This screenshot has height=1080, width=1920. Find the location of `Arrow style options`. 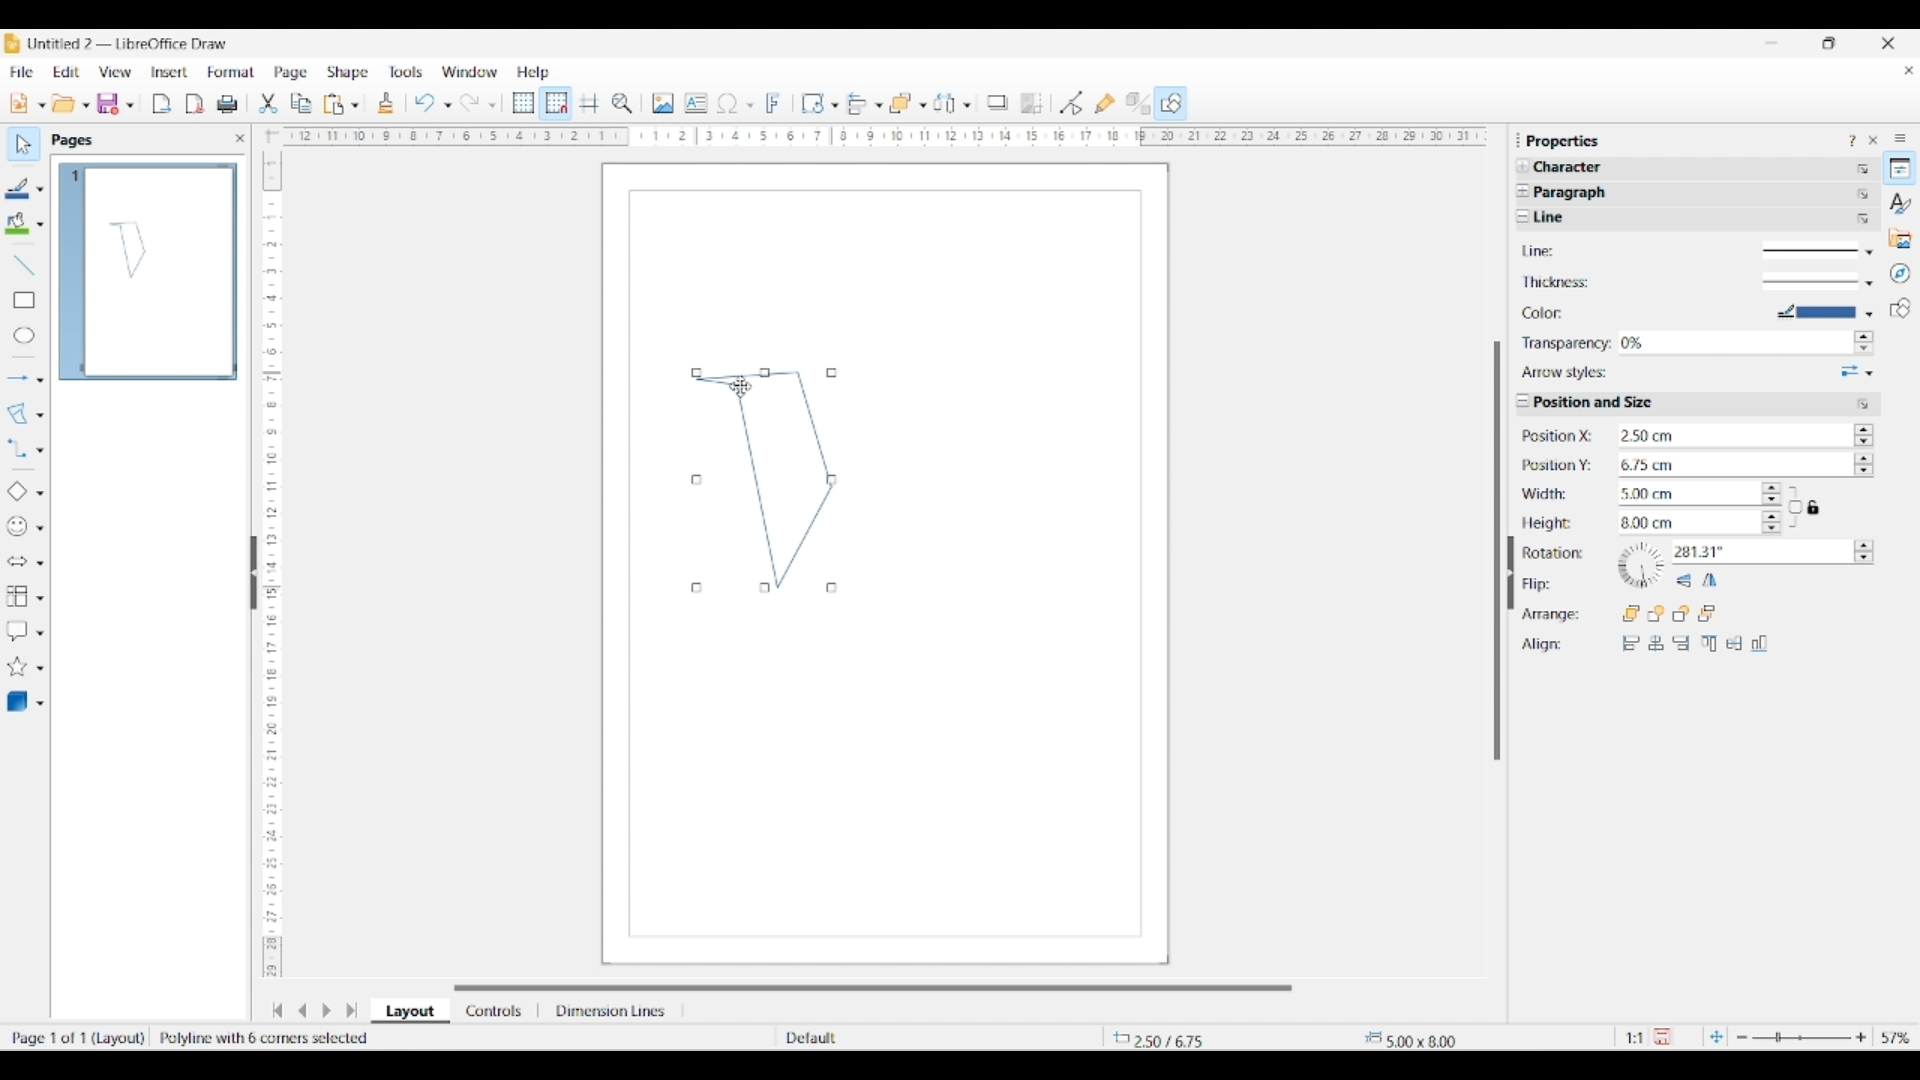

Arrow style options is located at coordinates (1857, 372).